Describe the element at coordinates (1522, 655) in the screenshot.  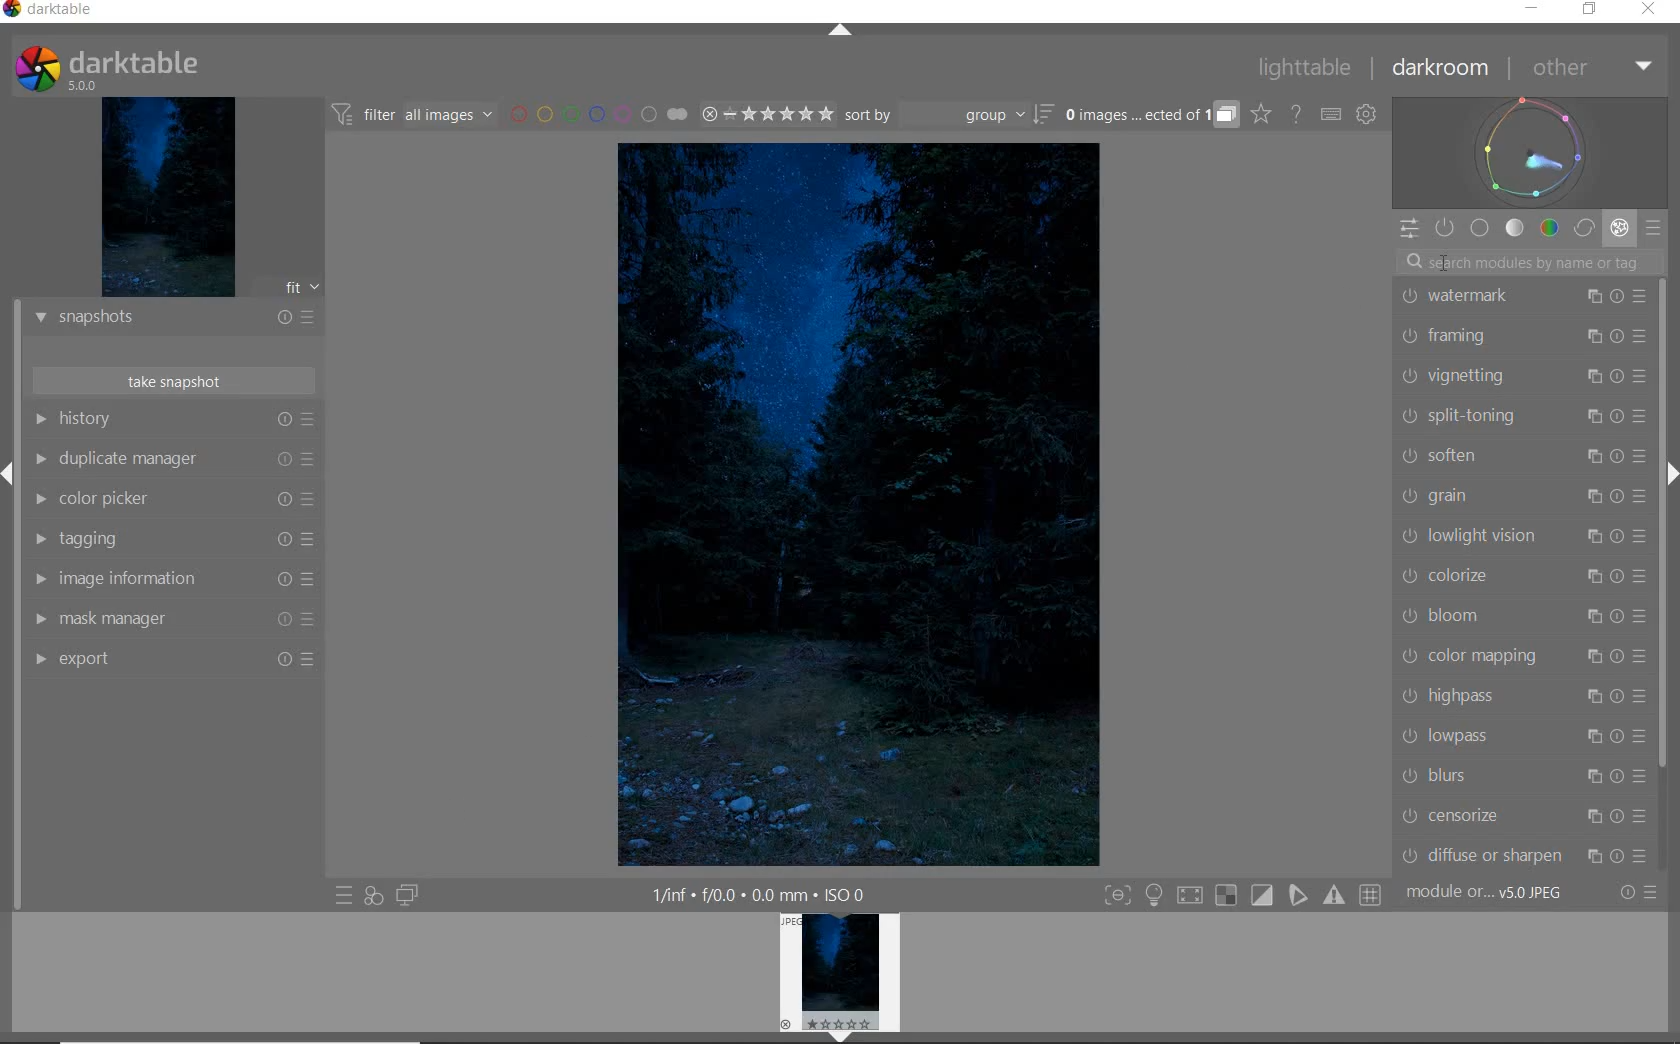
I see `COLOR AMPPING` at that location.